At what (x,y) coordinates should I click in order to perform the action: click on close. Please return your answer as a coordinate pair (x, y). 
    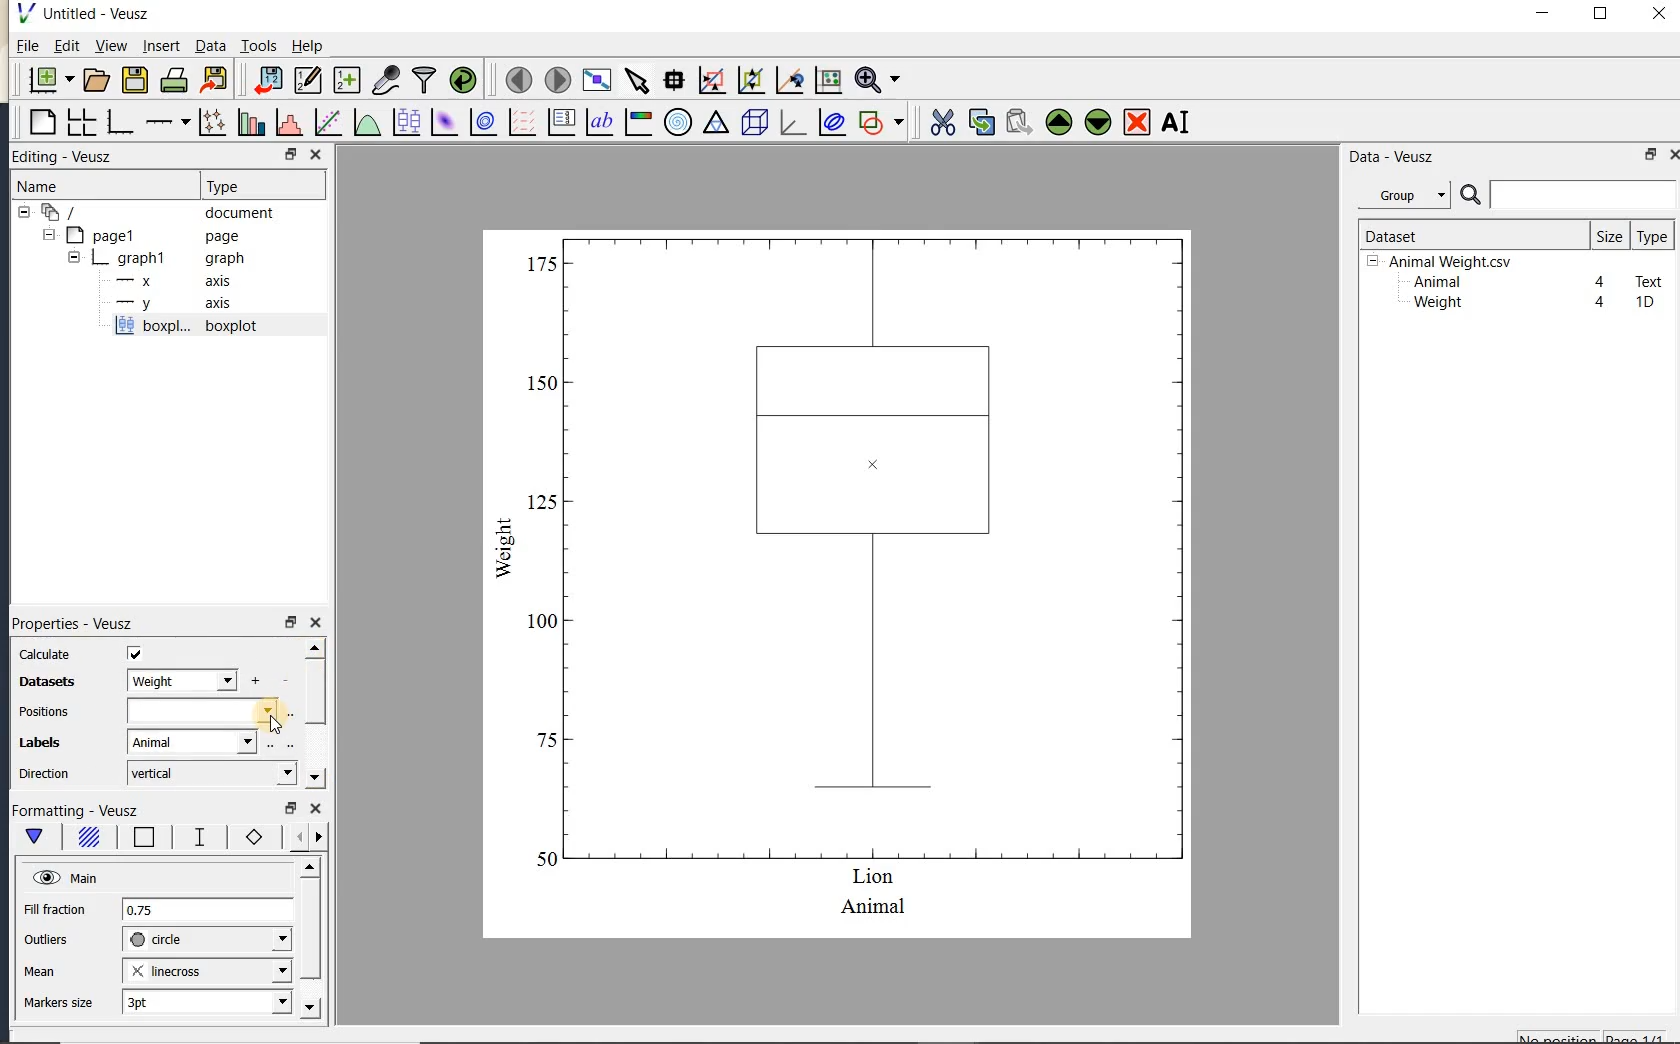
    Looking at the image, I should click on (1673, 155).